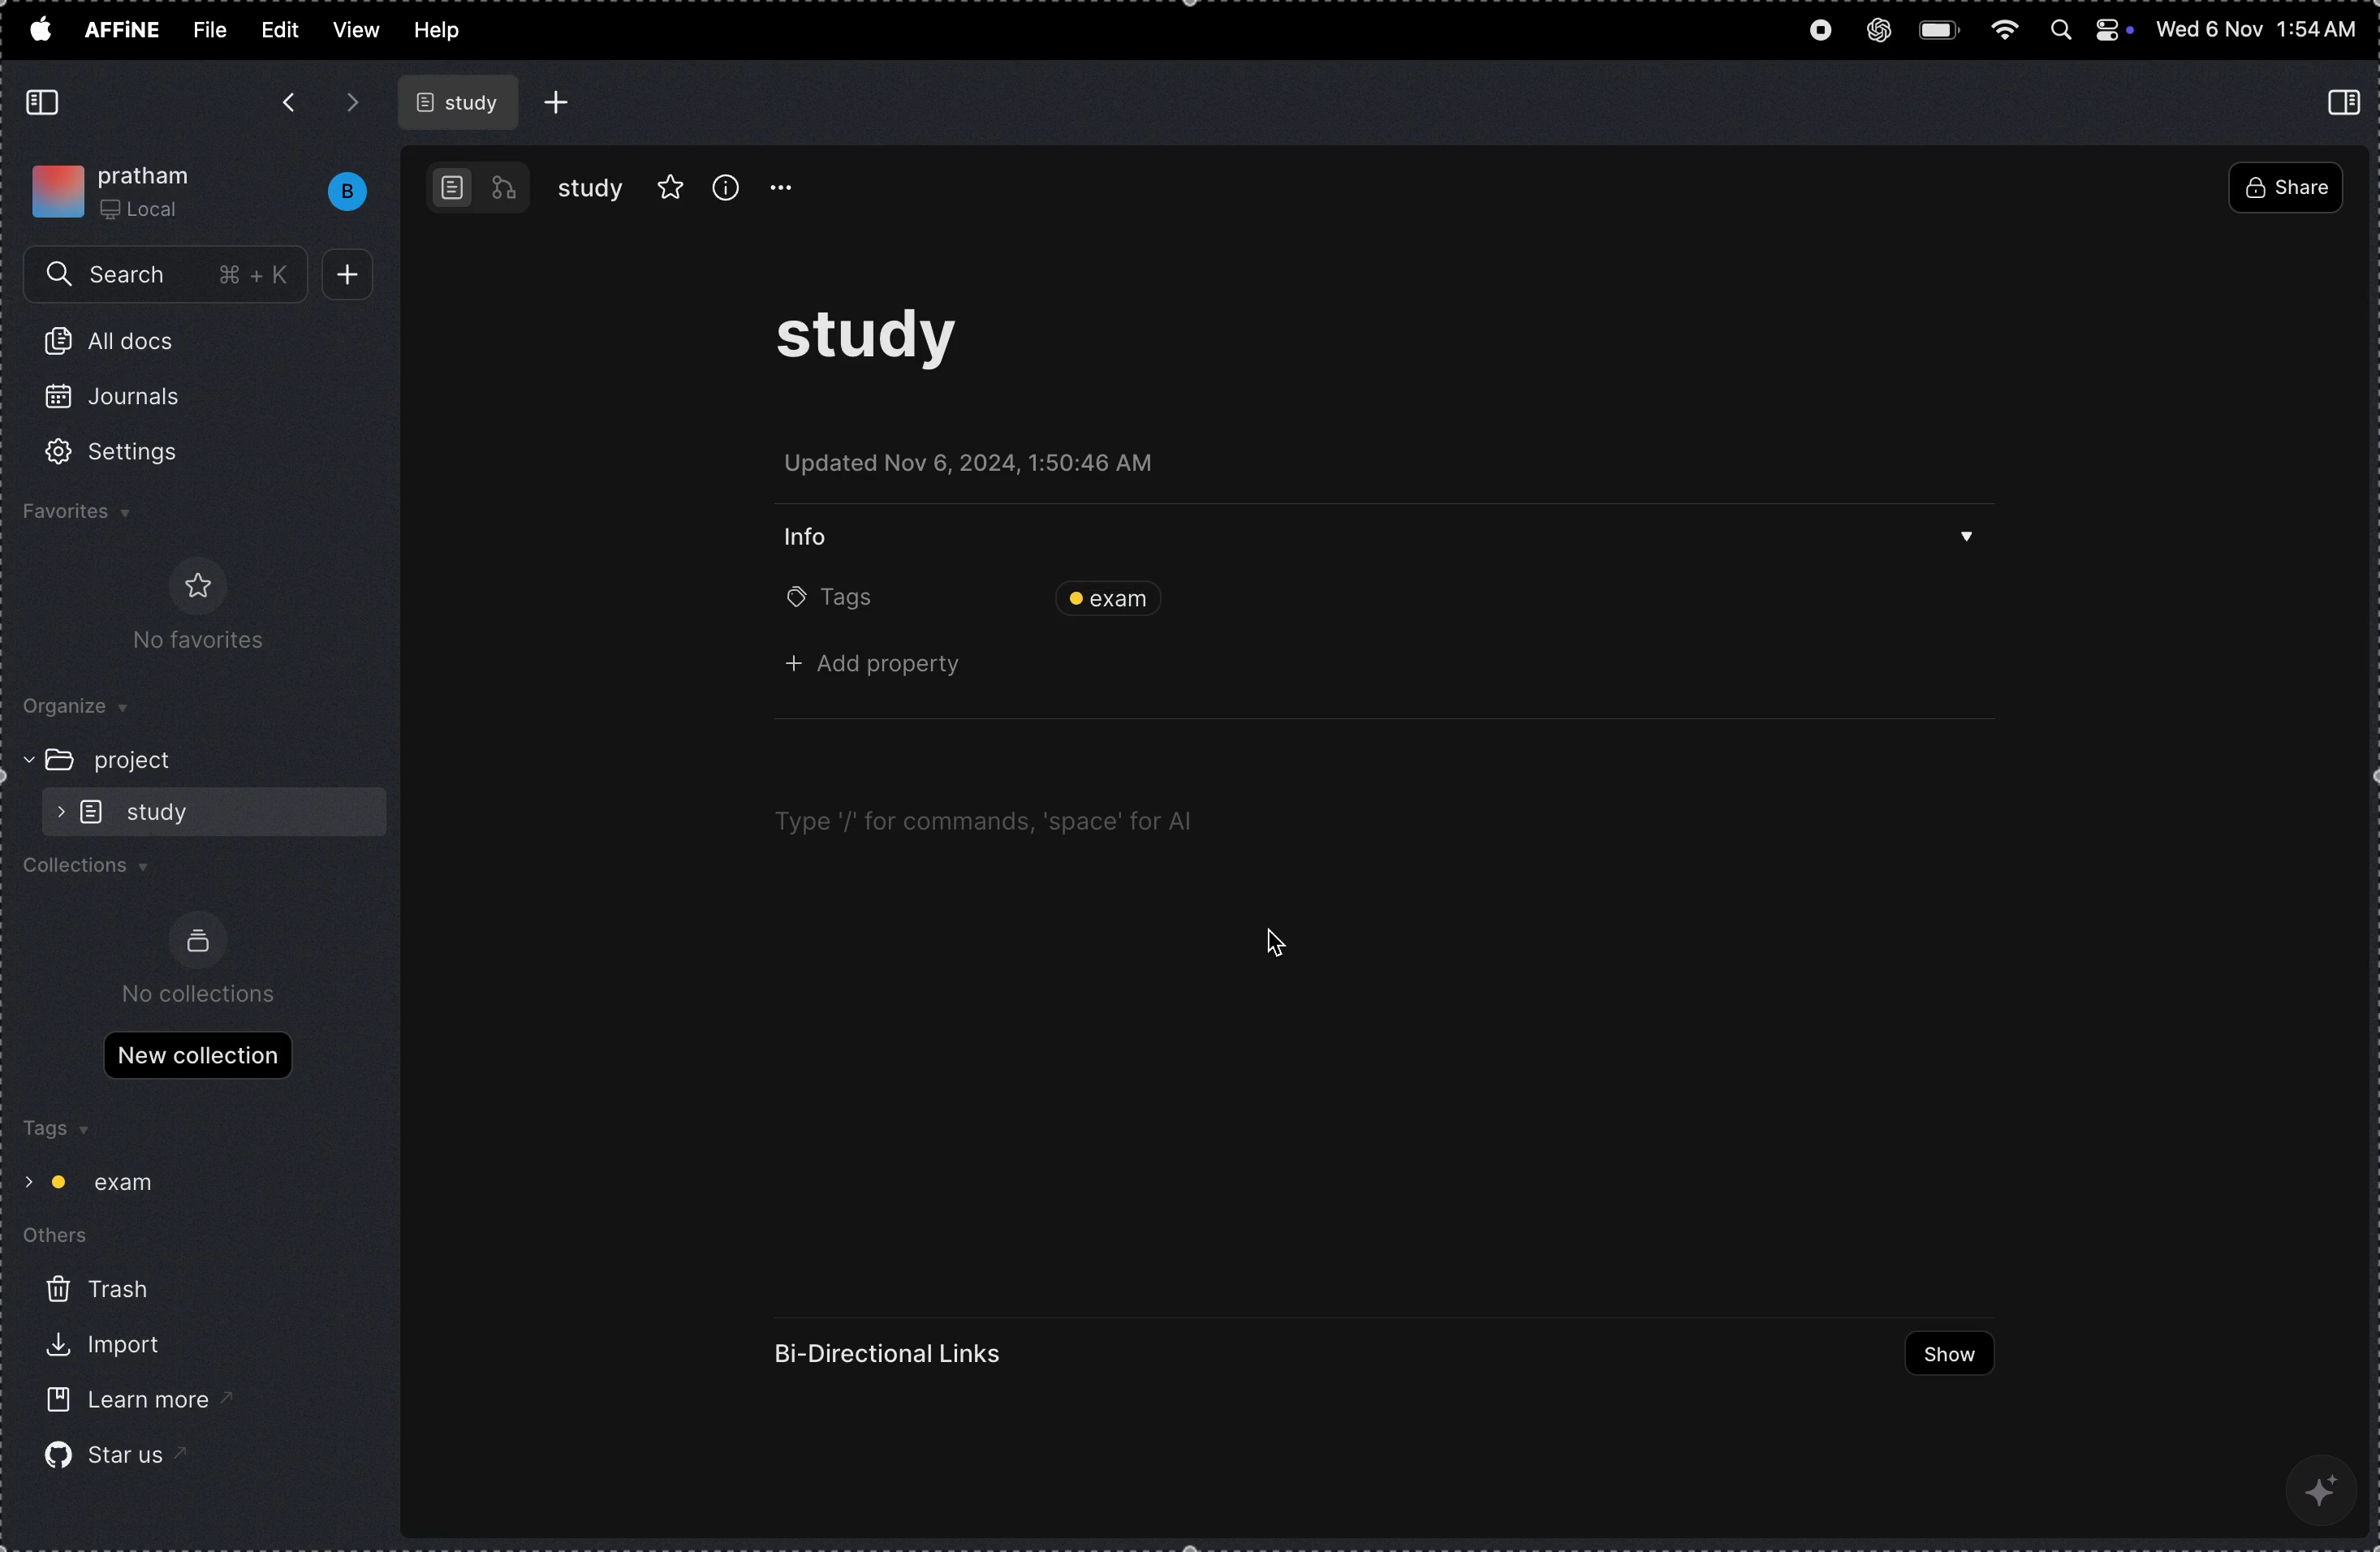 The image size is (2380, 1552). I want to click on backward, so click(287, 105).